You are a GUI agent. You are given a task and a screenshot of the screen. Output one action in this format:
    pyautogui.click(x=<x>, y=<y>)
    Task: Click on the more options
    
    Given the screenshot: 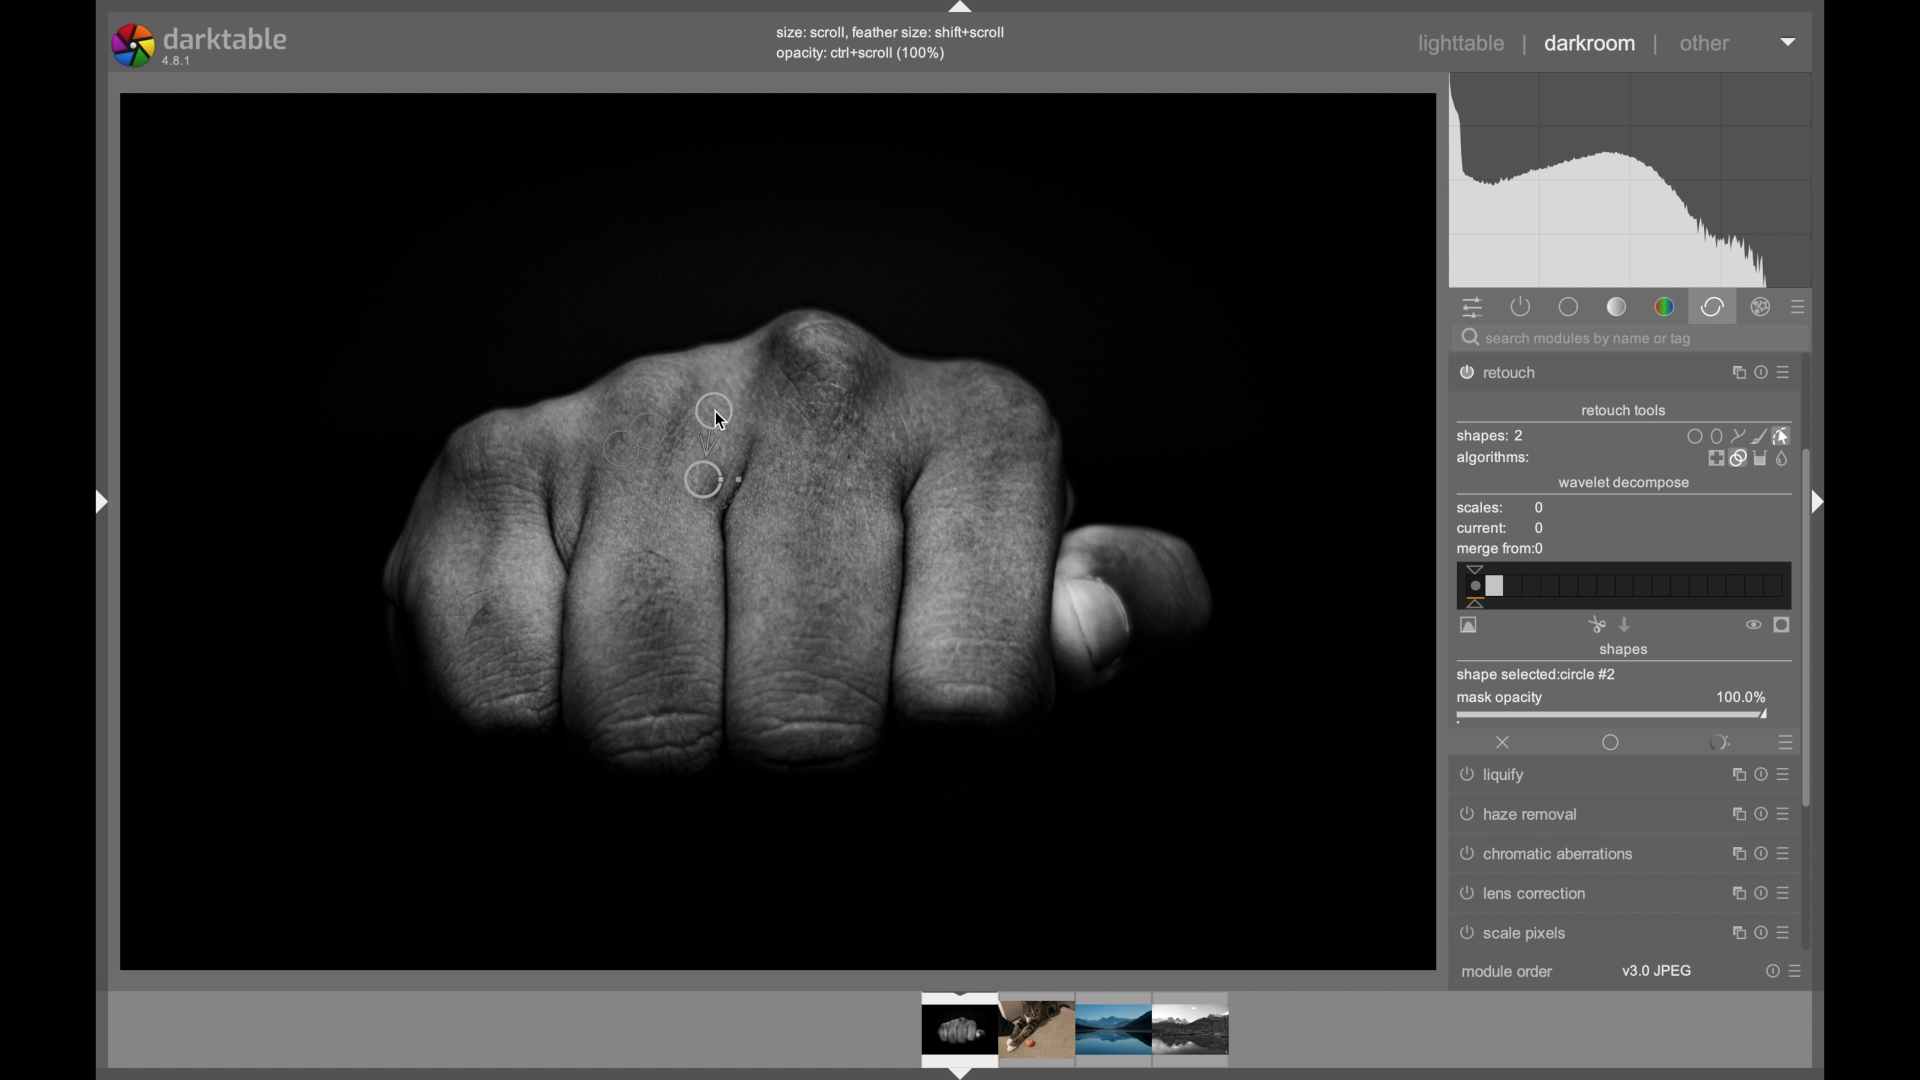 What is the action you would take?
    pyautogui.click(x=1795, y=971)
    